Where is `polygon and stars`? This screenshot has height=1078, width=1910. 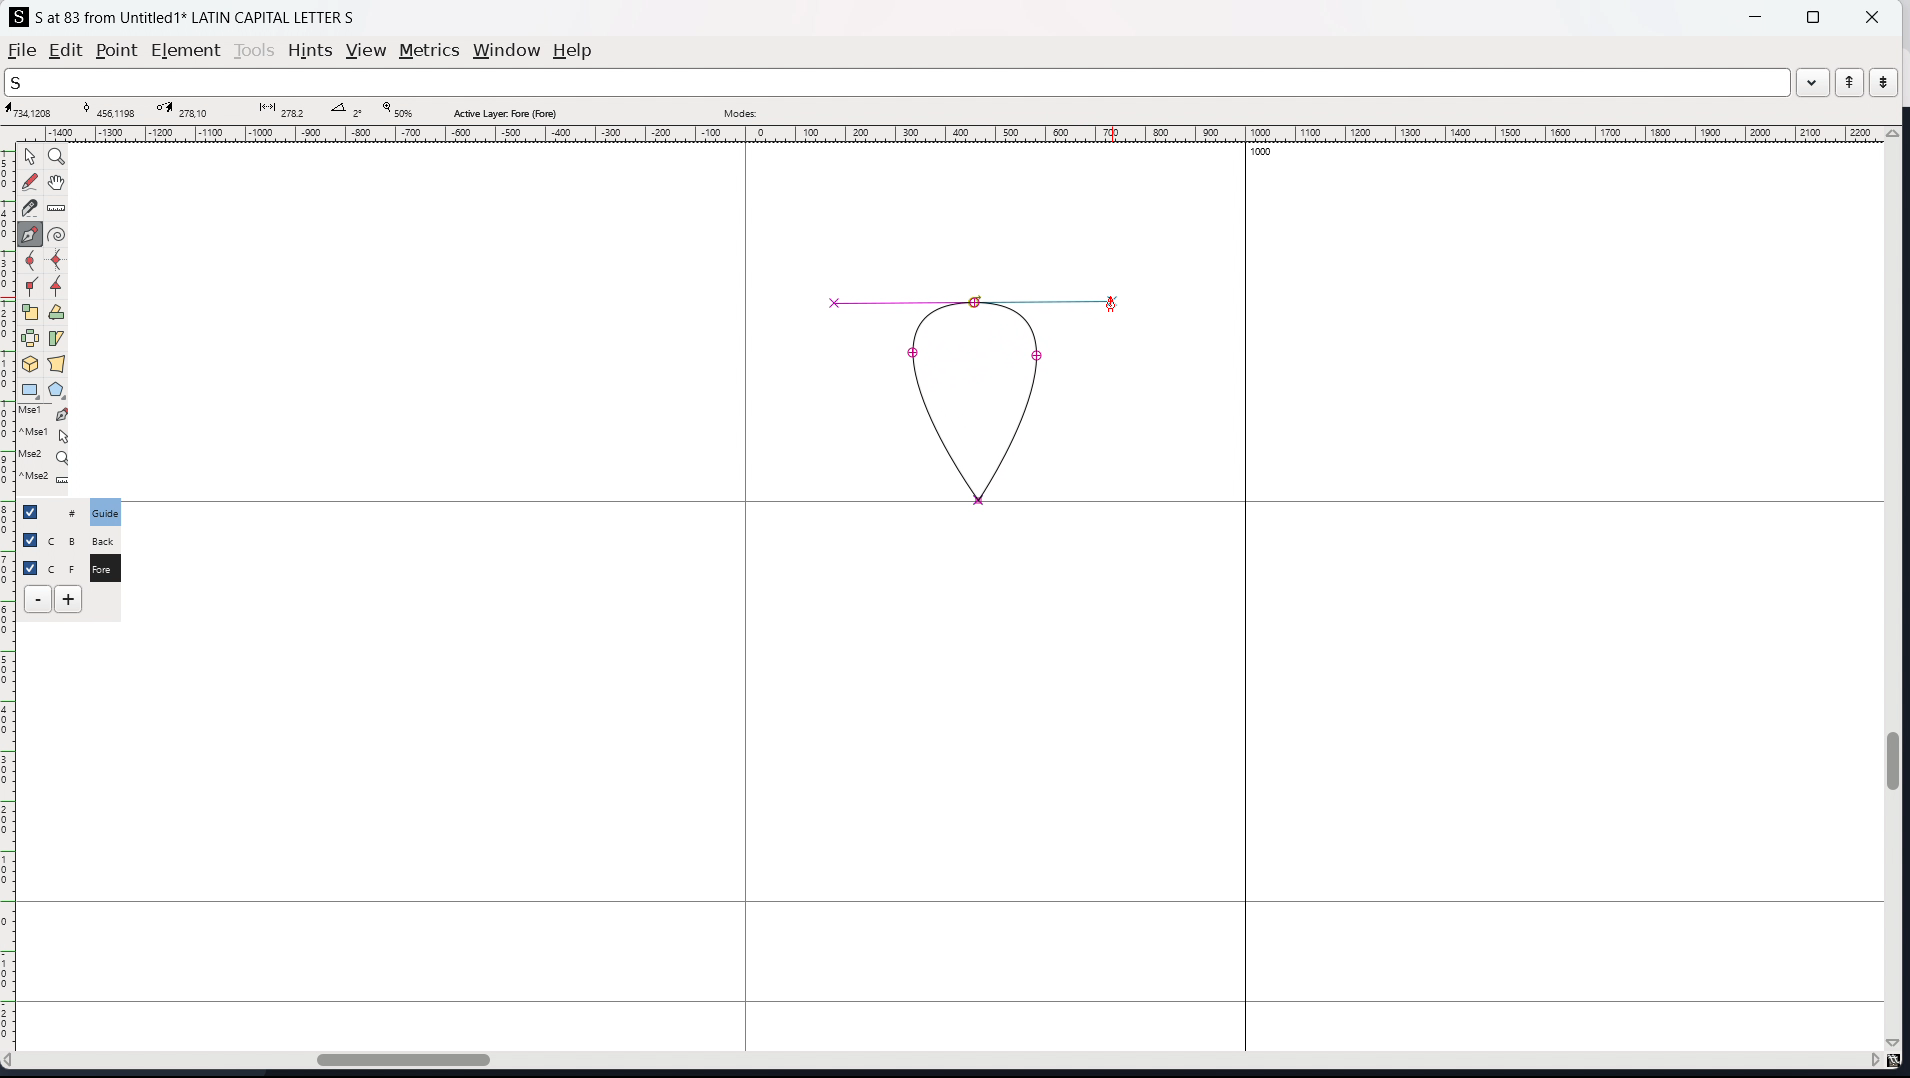
polygon and stars is located at coordinates (58, 391).